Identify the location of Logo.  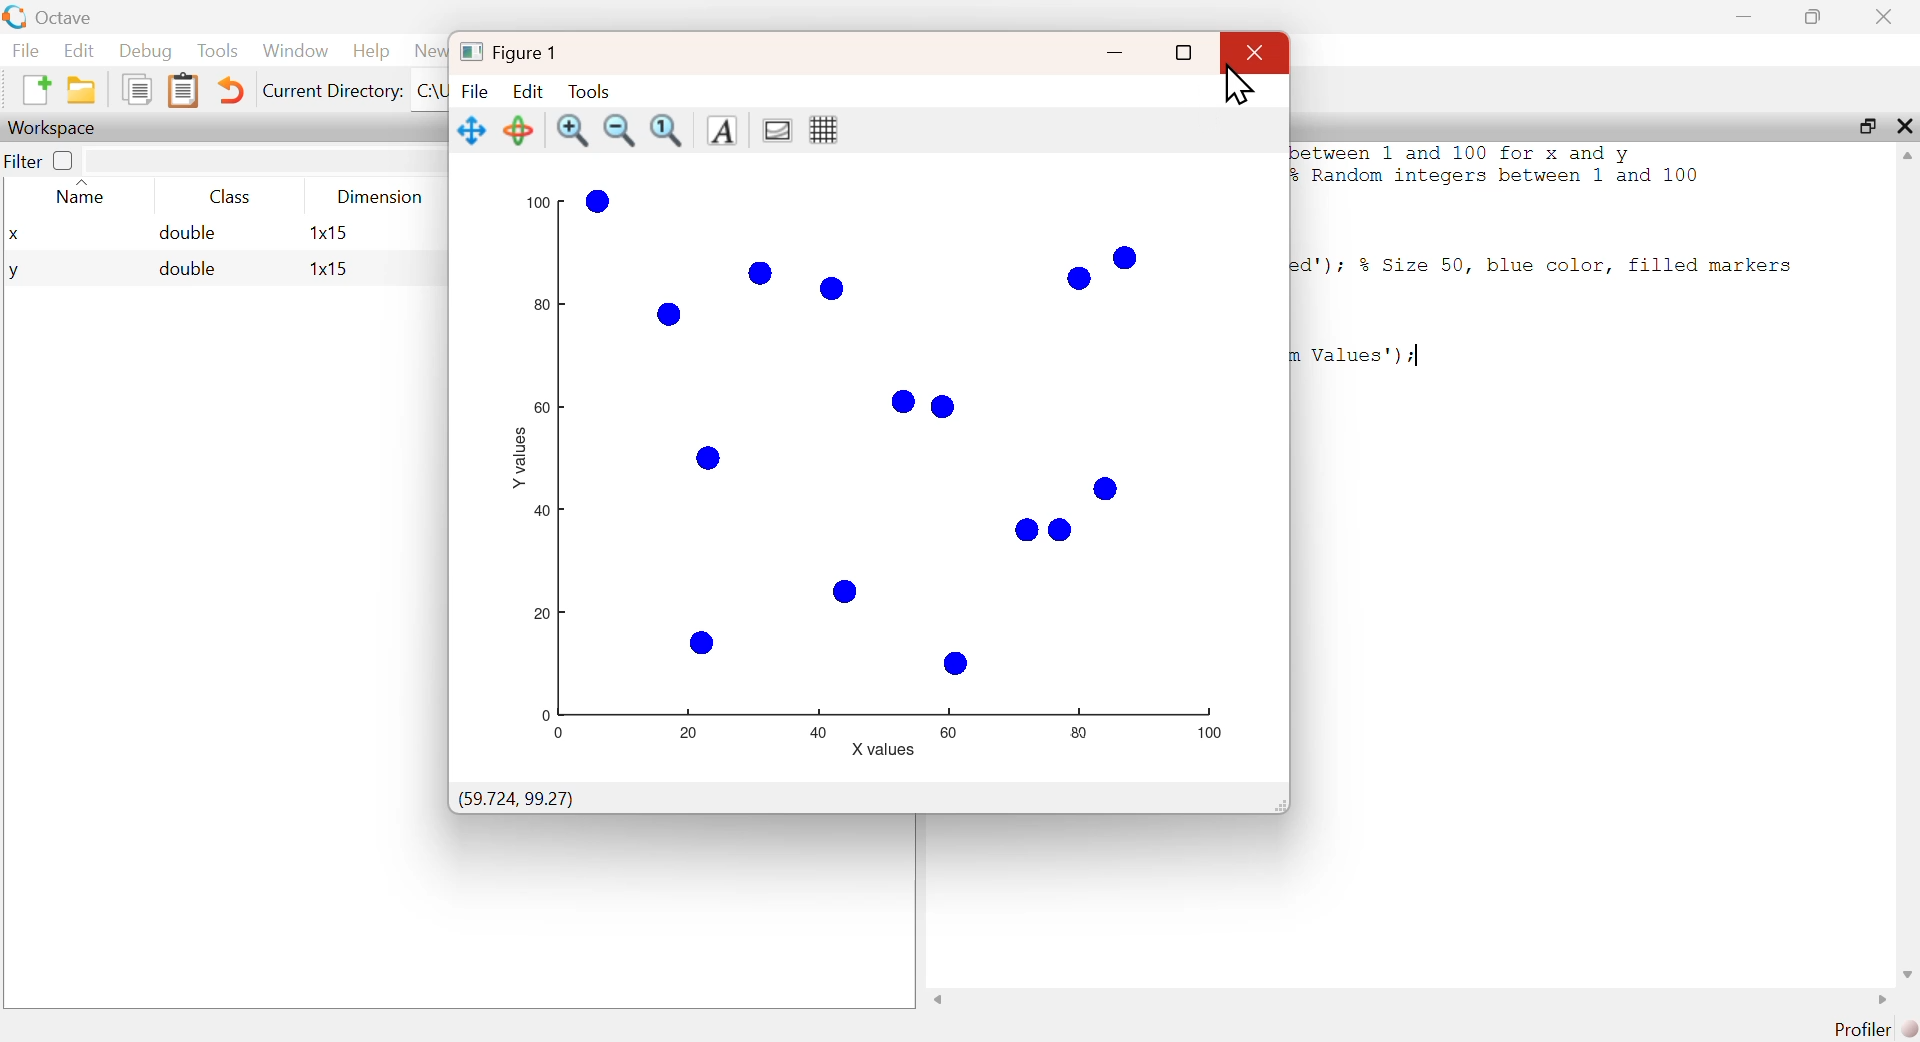
(15, 18).